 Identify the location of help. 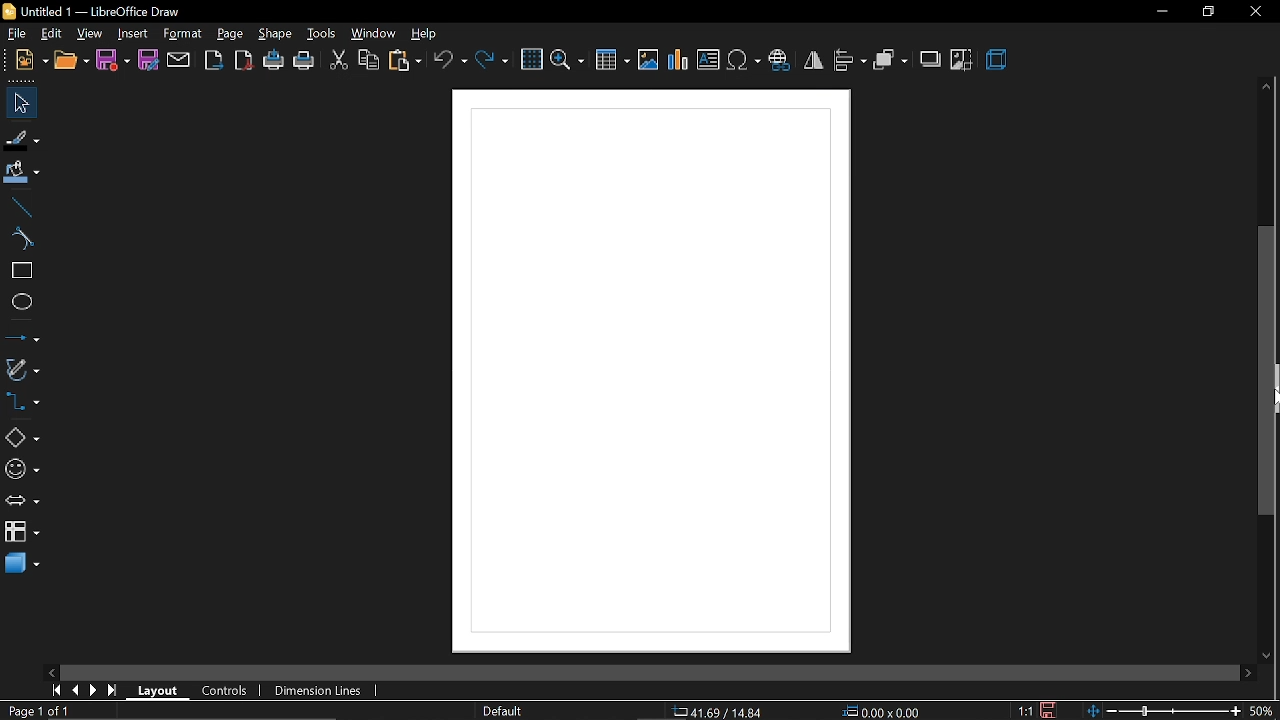
(429, 35).